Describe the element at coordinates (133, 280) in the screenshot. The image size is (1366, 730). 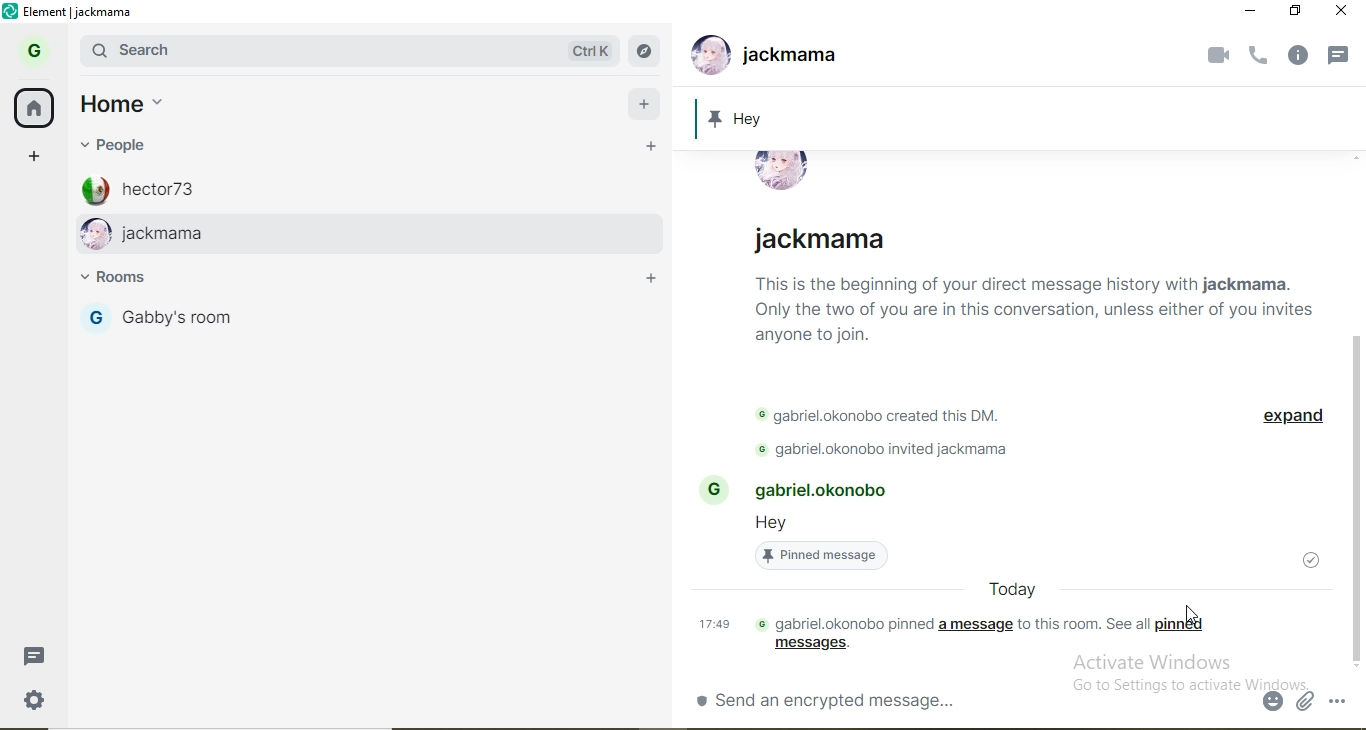
I see `room` at that location.